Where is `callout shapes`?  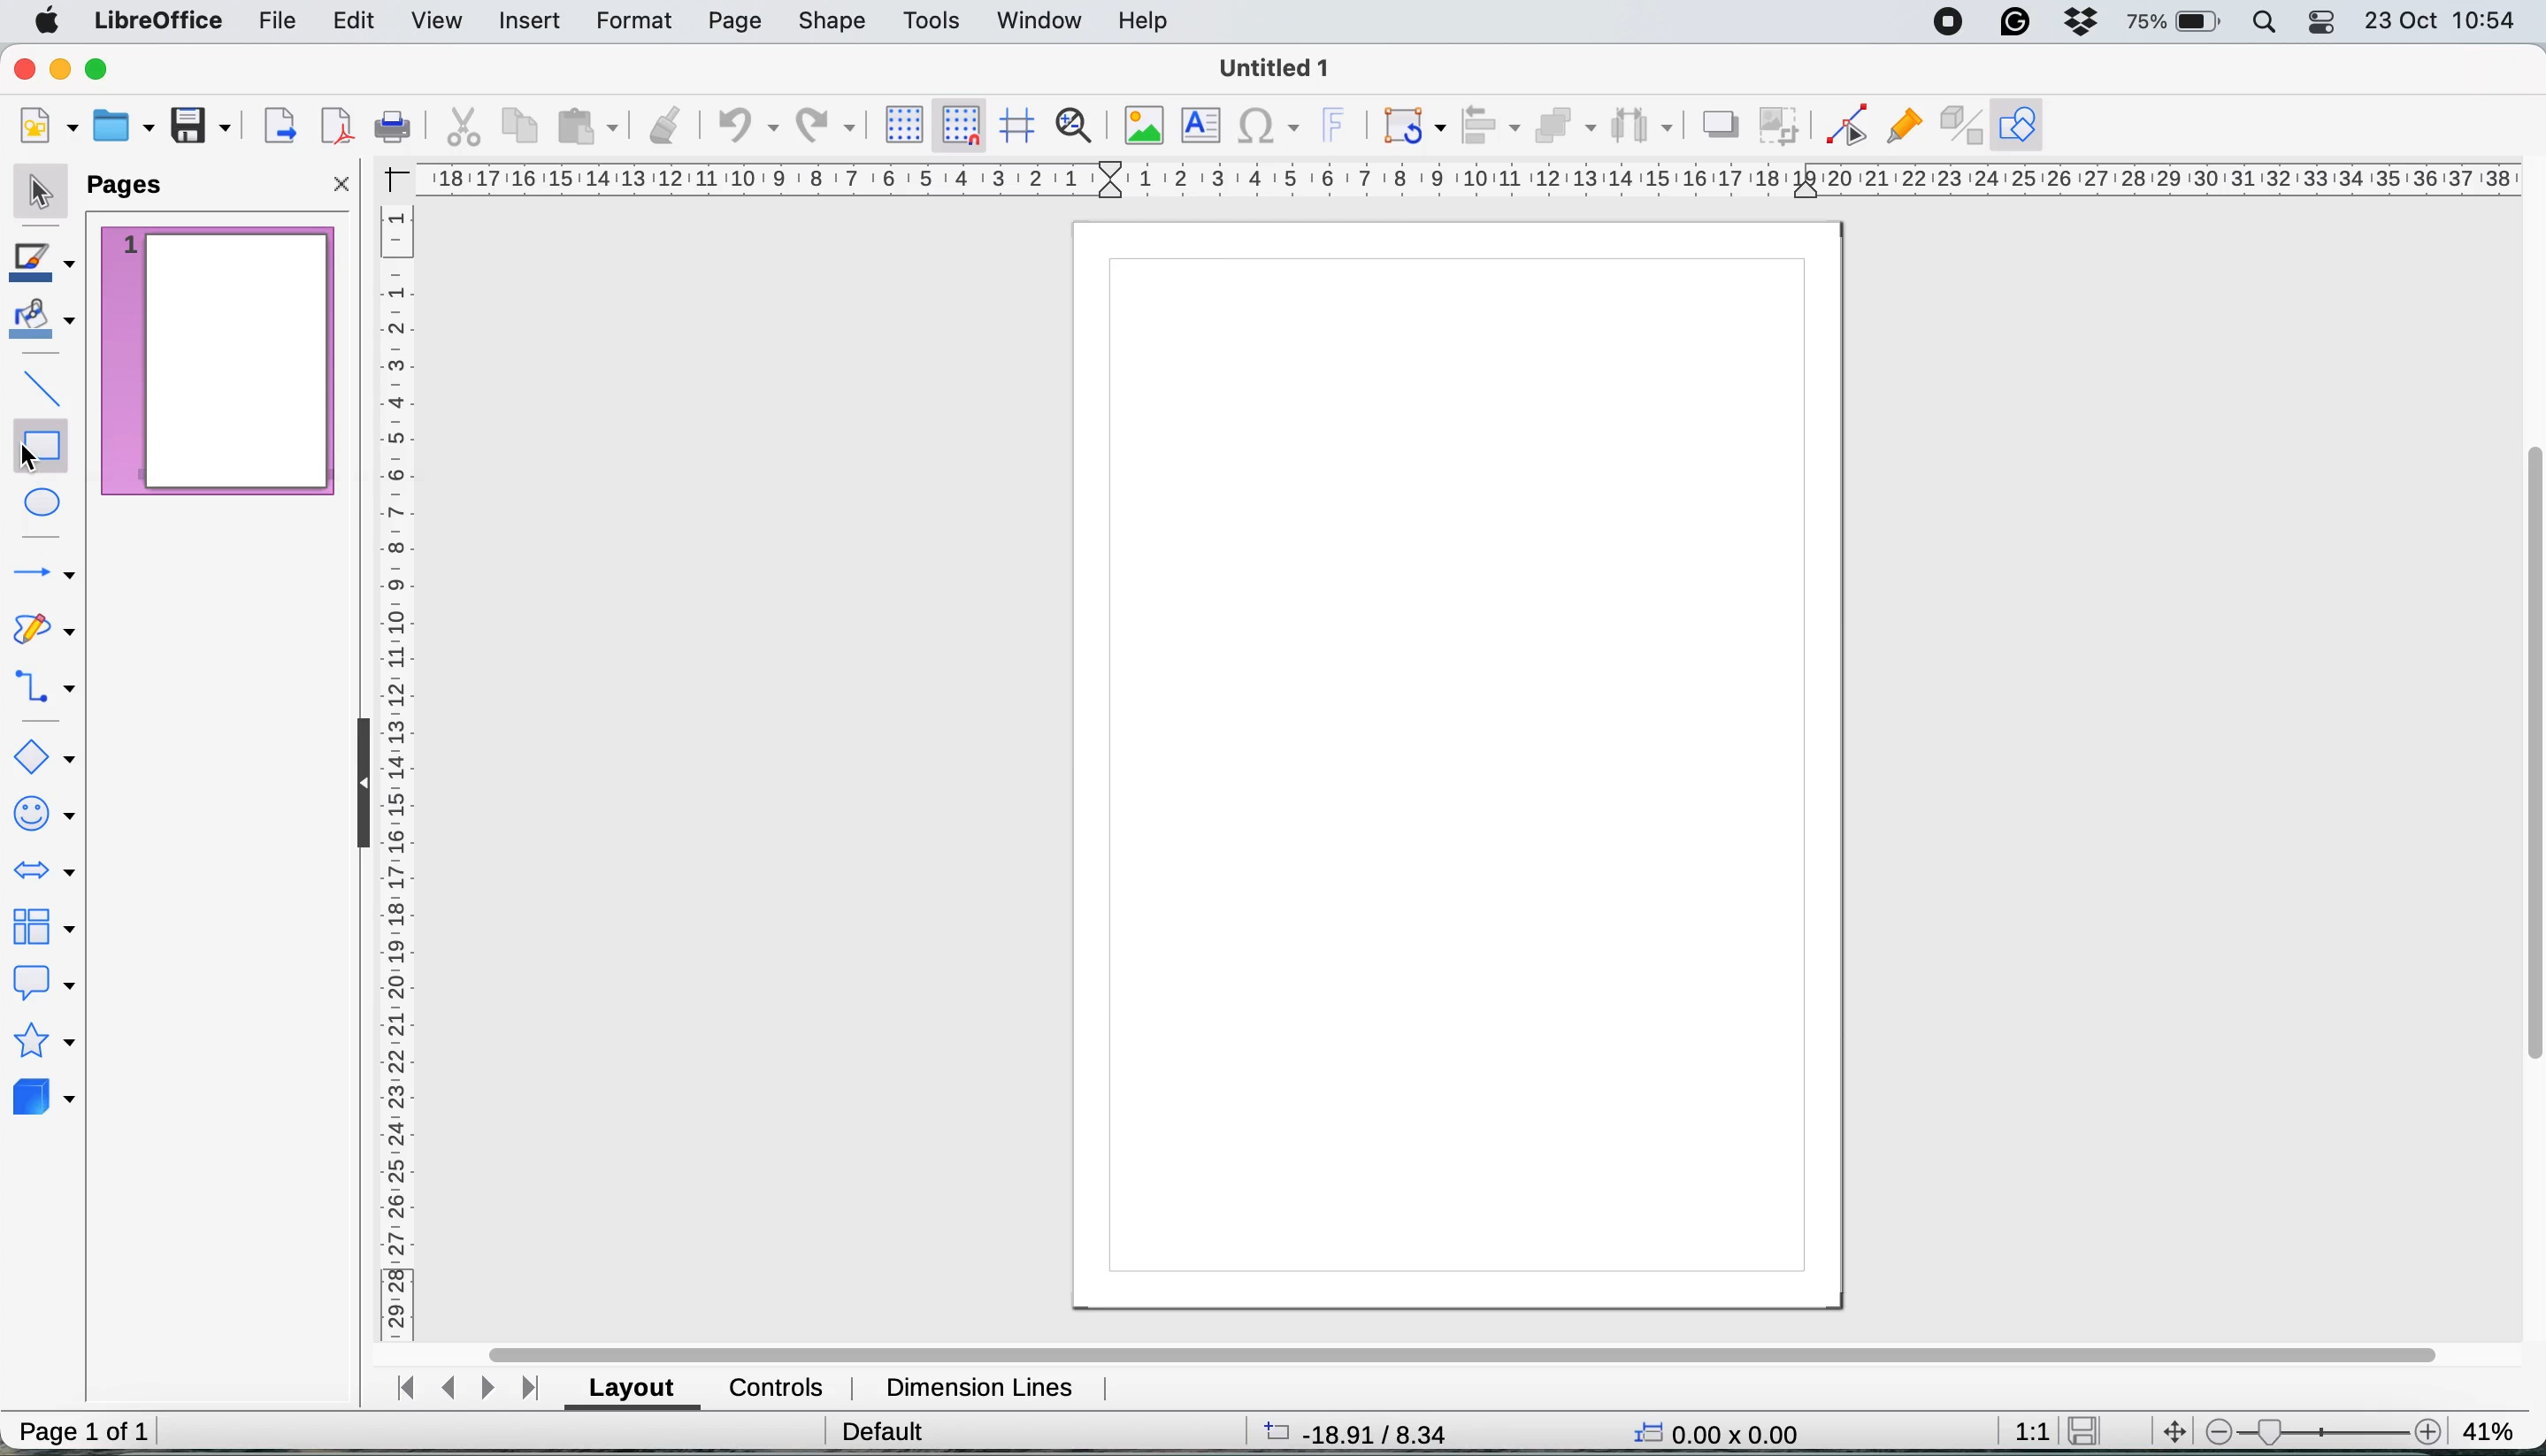 callout shapes is located at coordinates (45, 984).